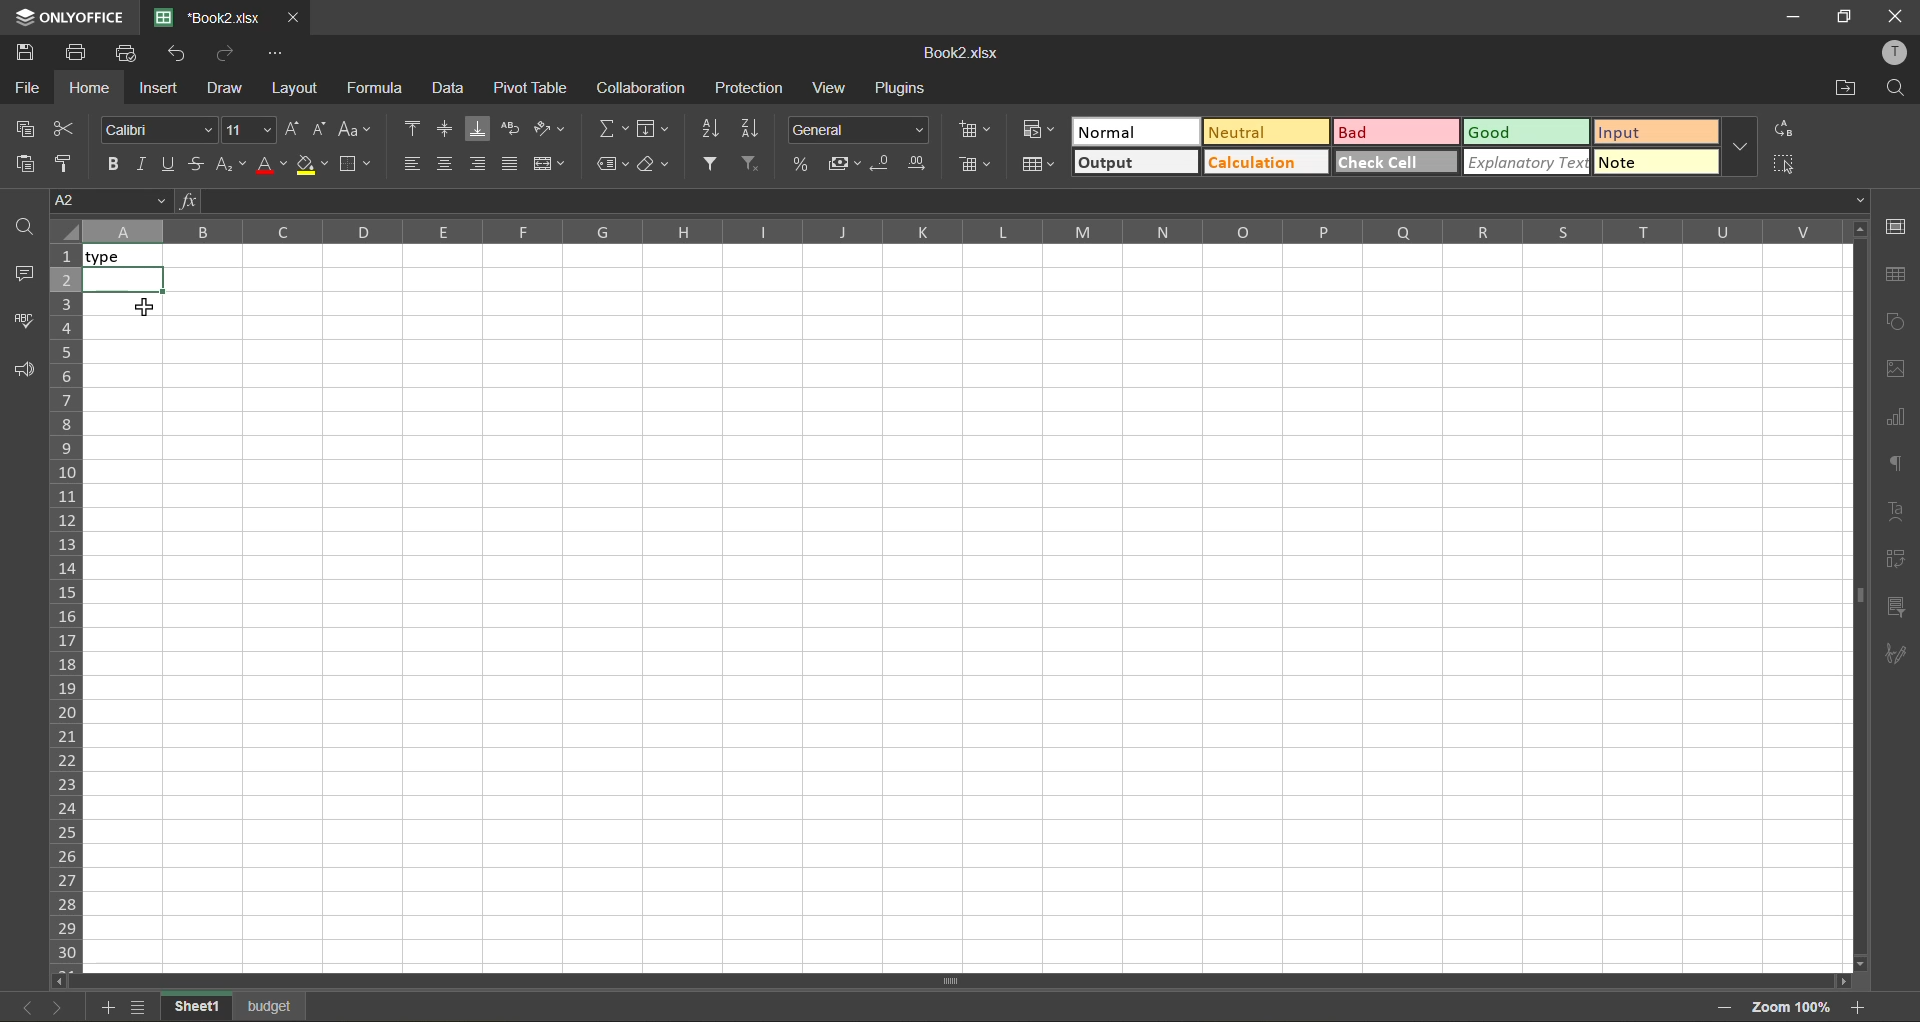 The height and width of the screenshot is (1022, 1920). I want to click on data, so click(452, 91).